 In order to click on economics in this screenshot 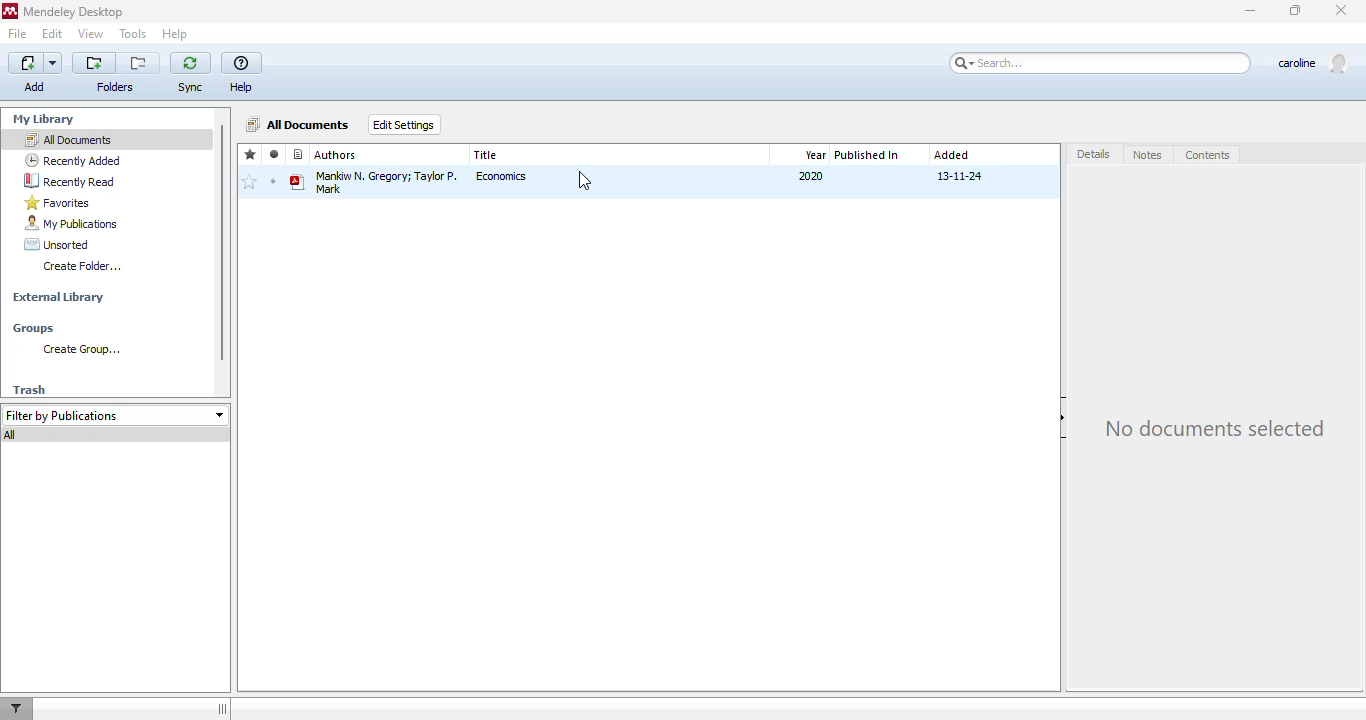, I will do `click(501, 176)`.